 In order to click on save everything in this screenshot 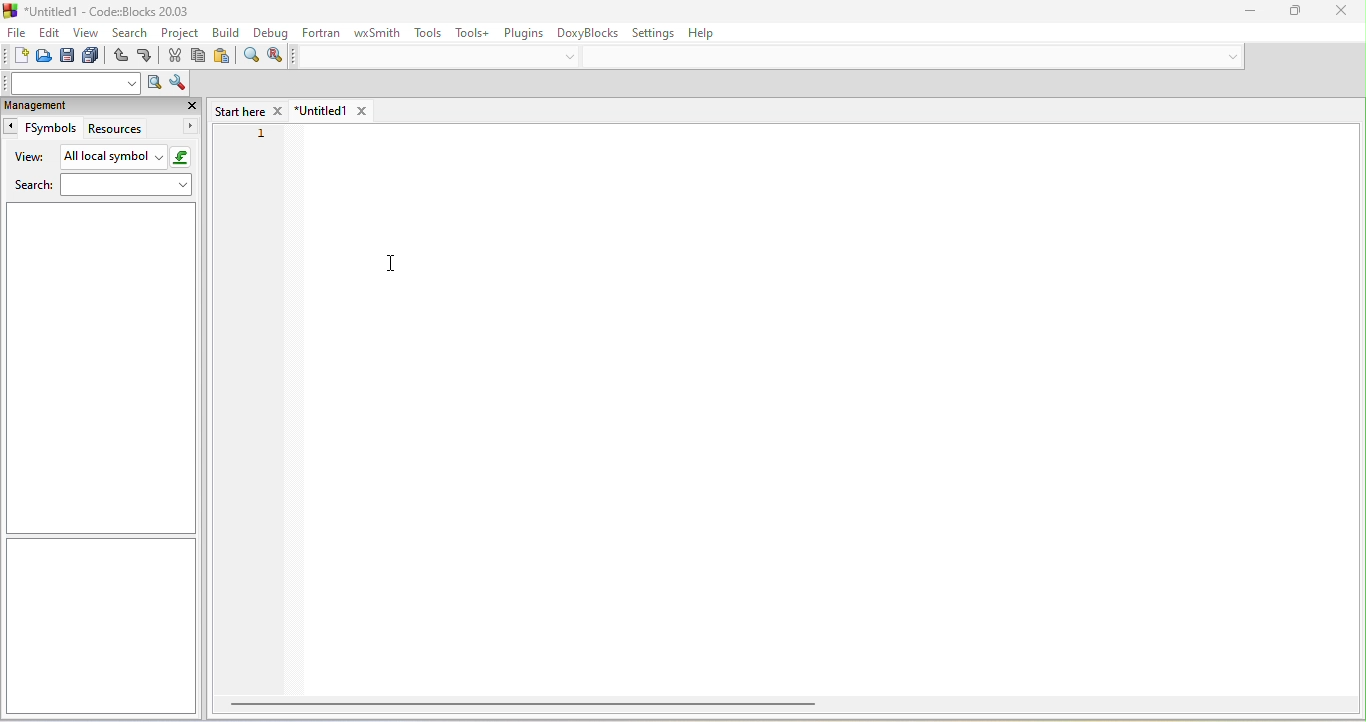, I will do `click(94, 56)`.